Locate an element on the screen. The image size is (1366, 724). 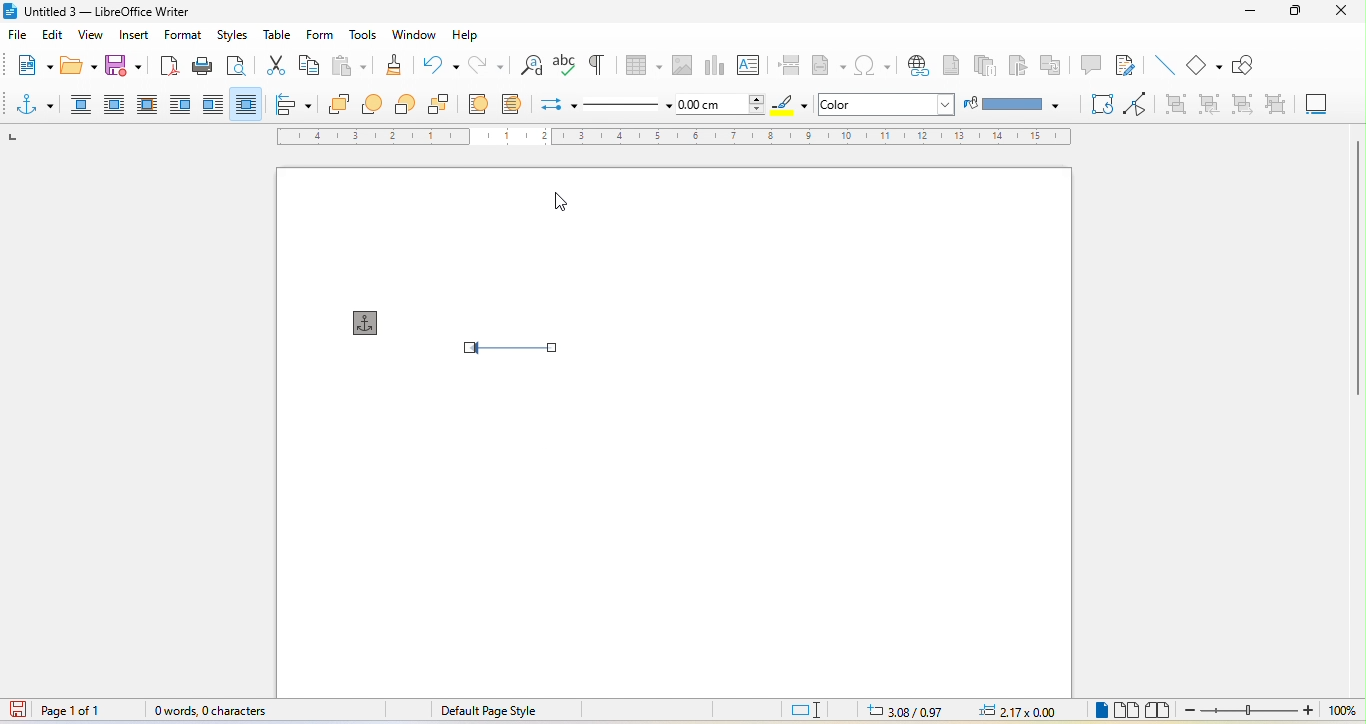
save is located at coordinates (126, 66).